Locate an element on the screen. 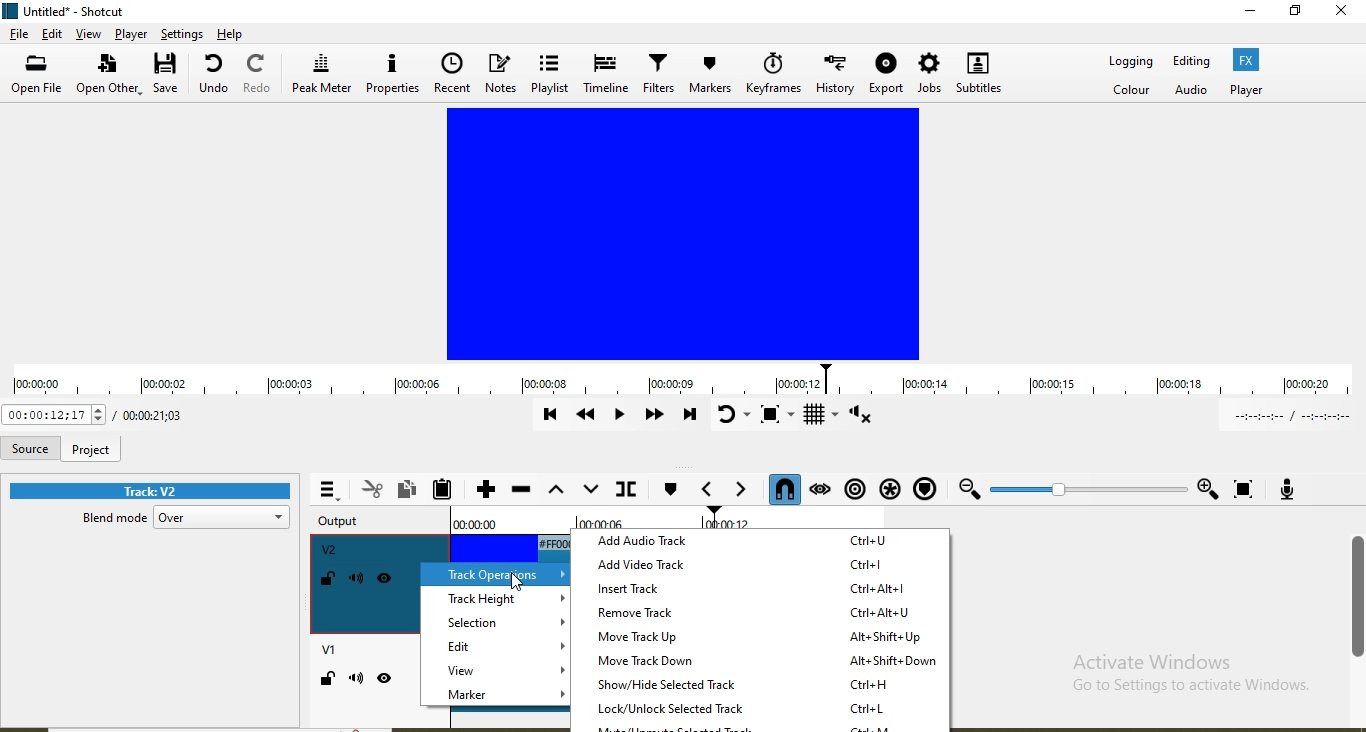 The width and height of the screenshot is (1366, 732). Filters is located at coordinates (659, 72).